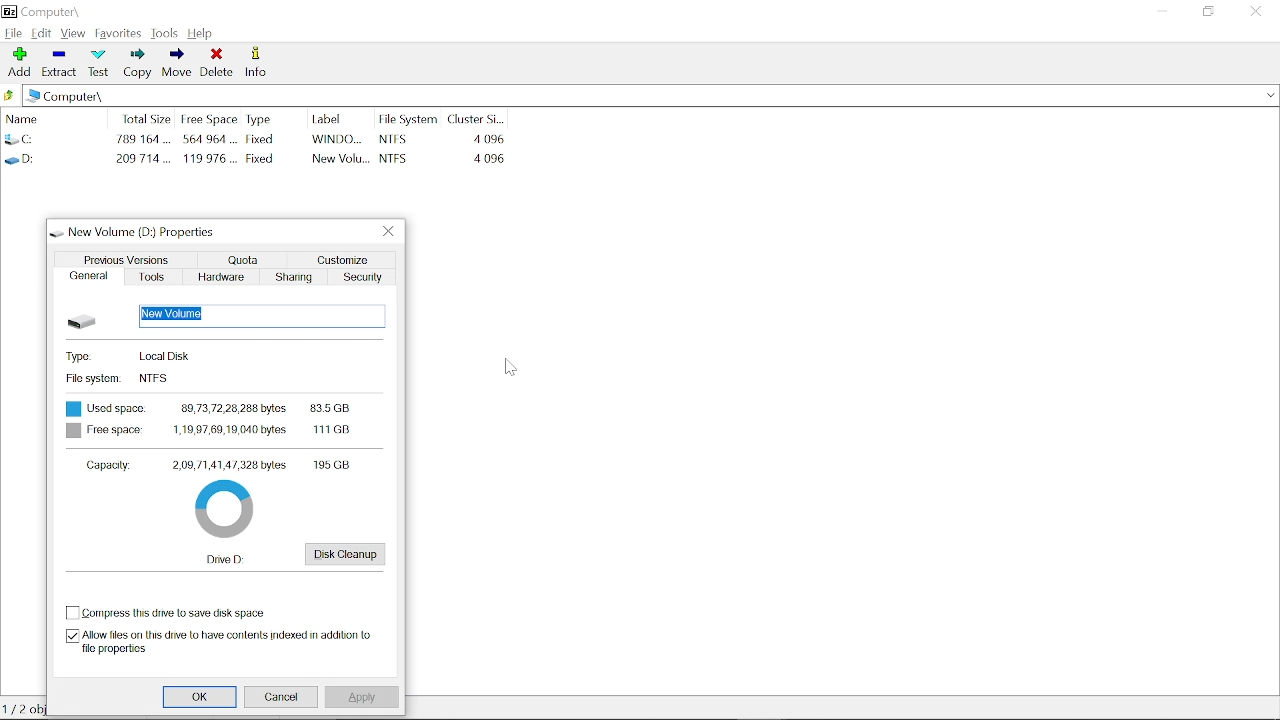 Image resolution: width=1280 pixels, height=720 pixels. Describe the element at coordinates (58, 61) in the screenshot. I see `extract` at that location.